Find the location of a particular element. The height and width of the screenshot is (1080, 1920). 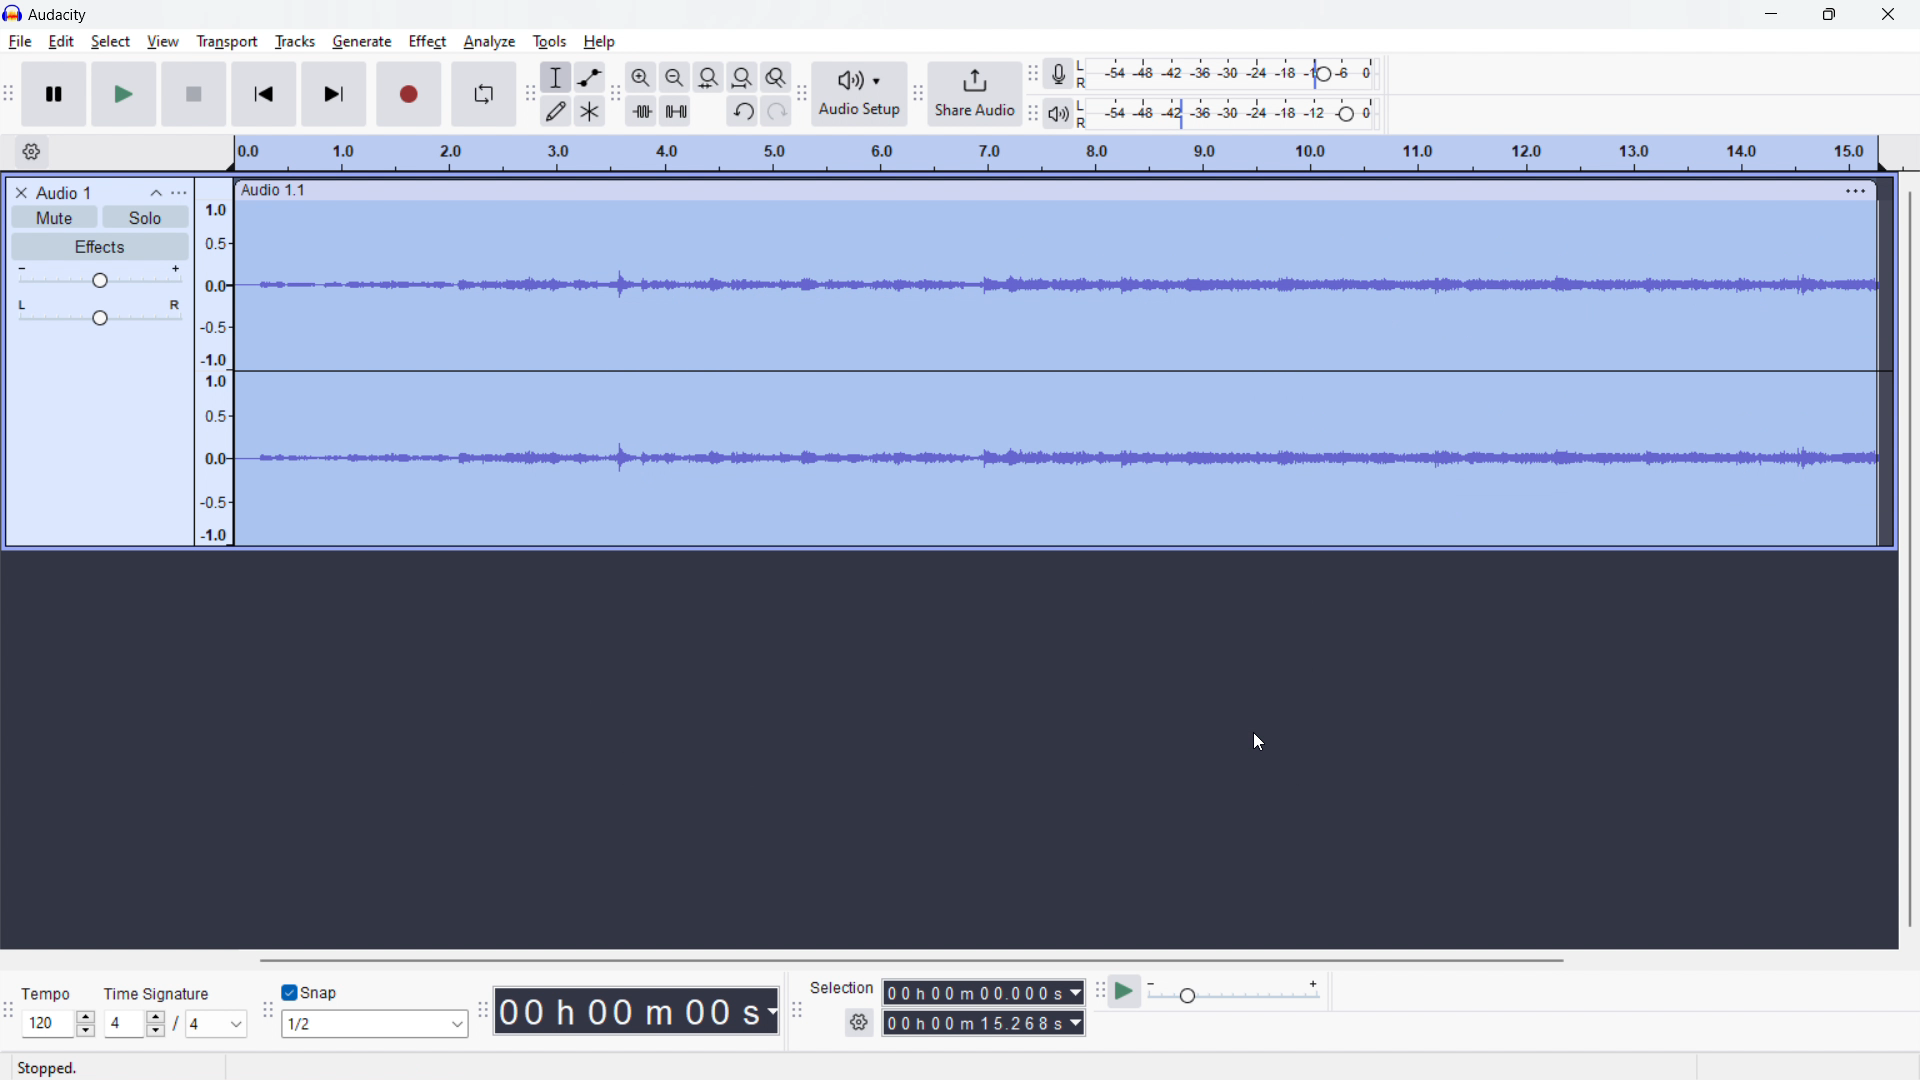

playback speed is located at coordinates (1235, 992).